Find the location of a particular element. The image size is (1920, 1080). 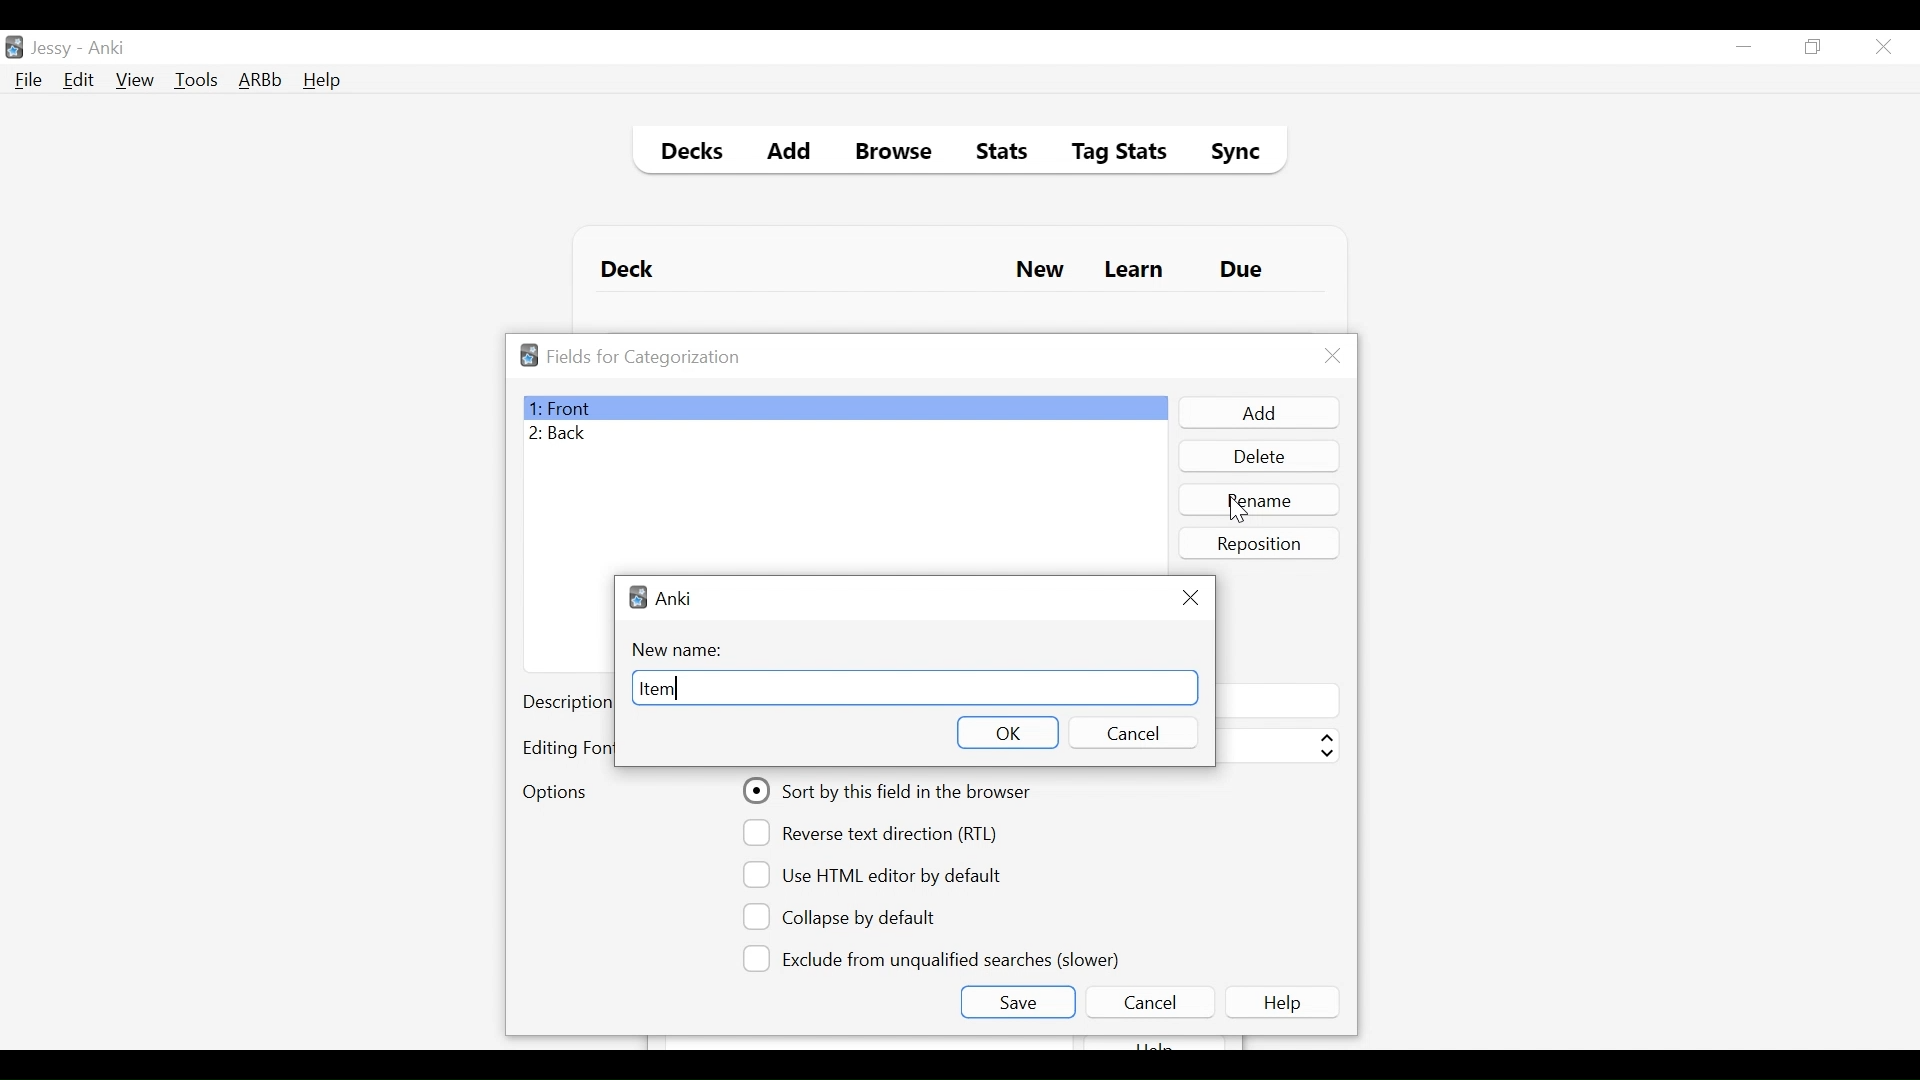

Advanced Review Button bar is located at coordinates (261, 80).